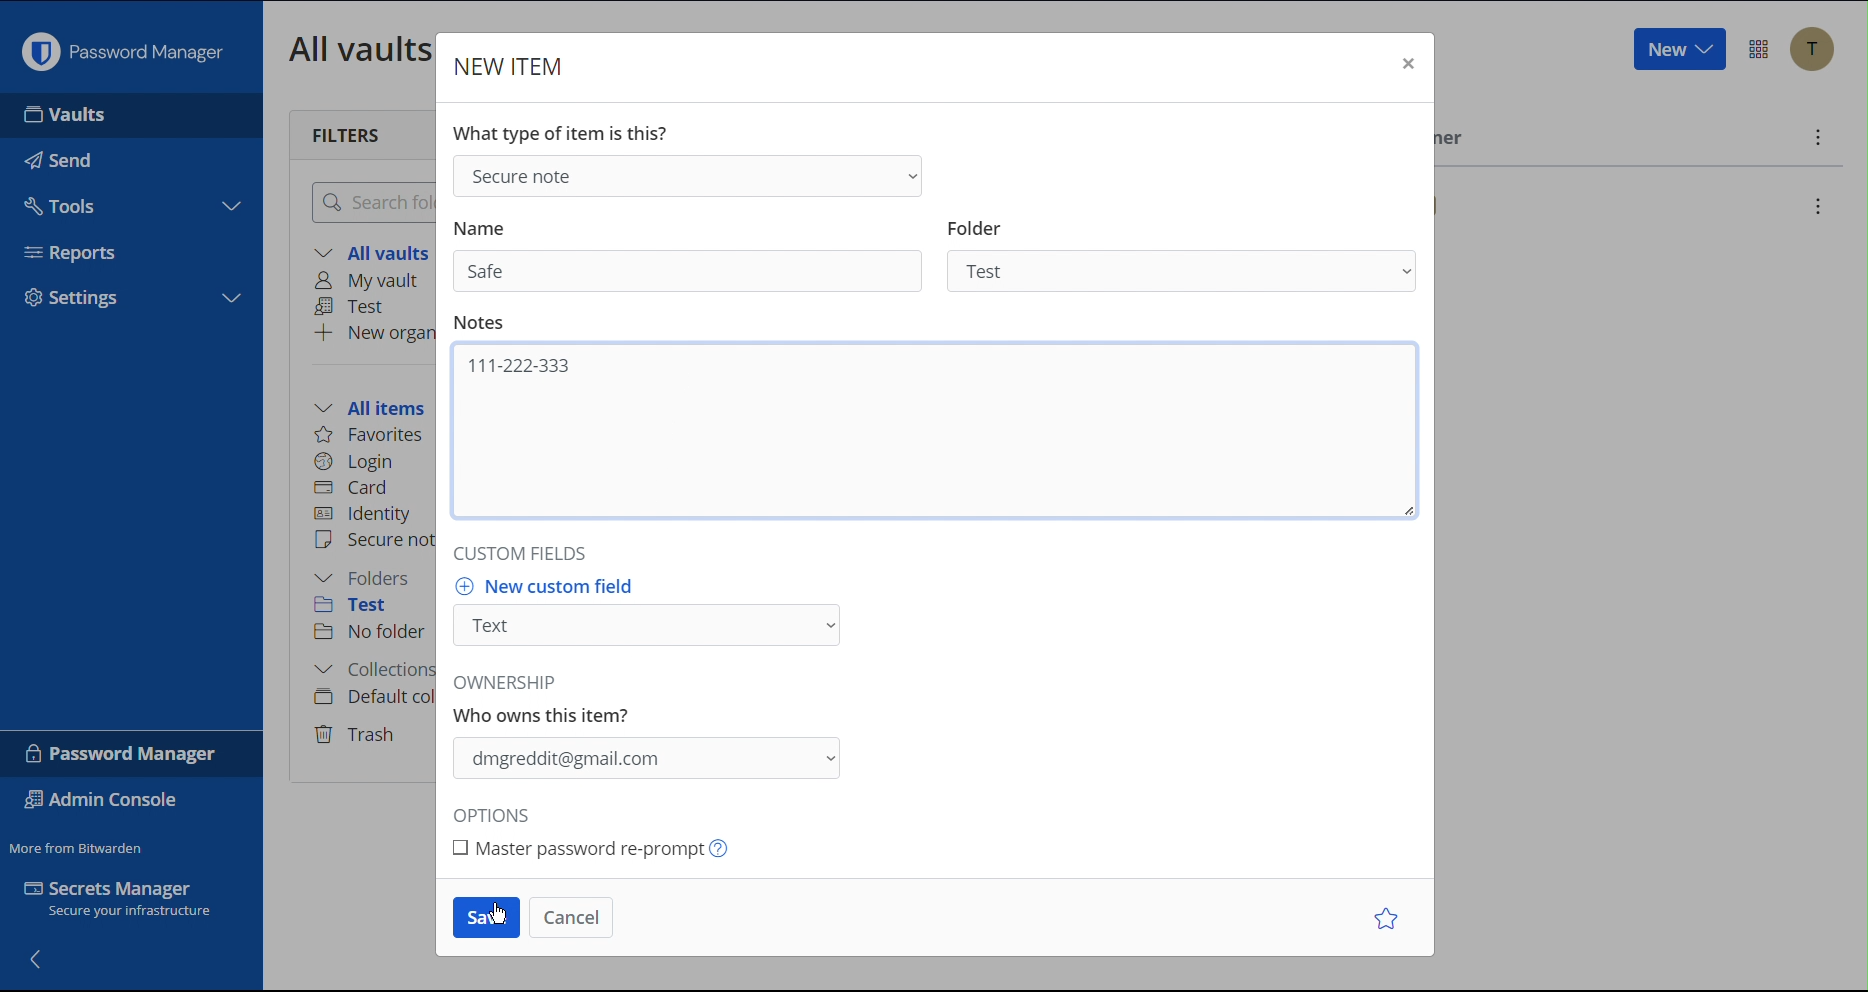 Image resolution: width=1868 pixels, height=992 pixels. Describe the element at coordinates (498, 816) in the screenshot. I see `Options` at that location.